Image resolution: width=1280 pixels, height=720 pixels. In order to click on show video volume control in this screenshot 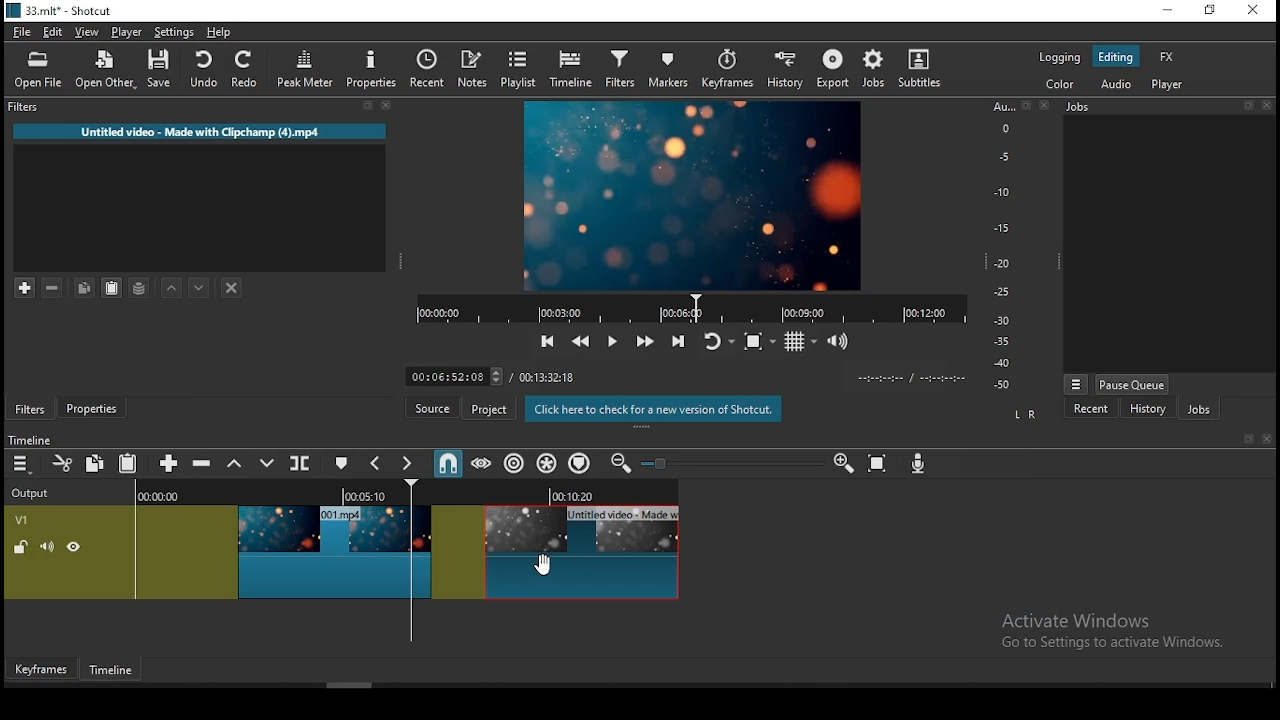, I will do `click(837, 337)`.